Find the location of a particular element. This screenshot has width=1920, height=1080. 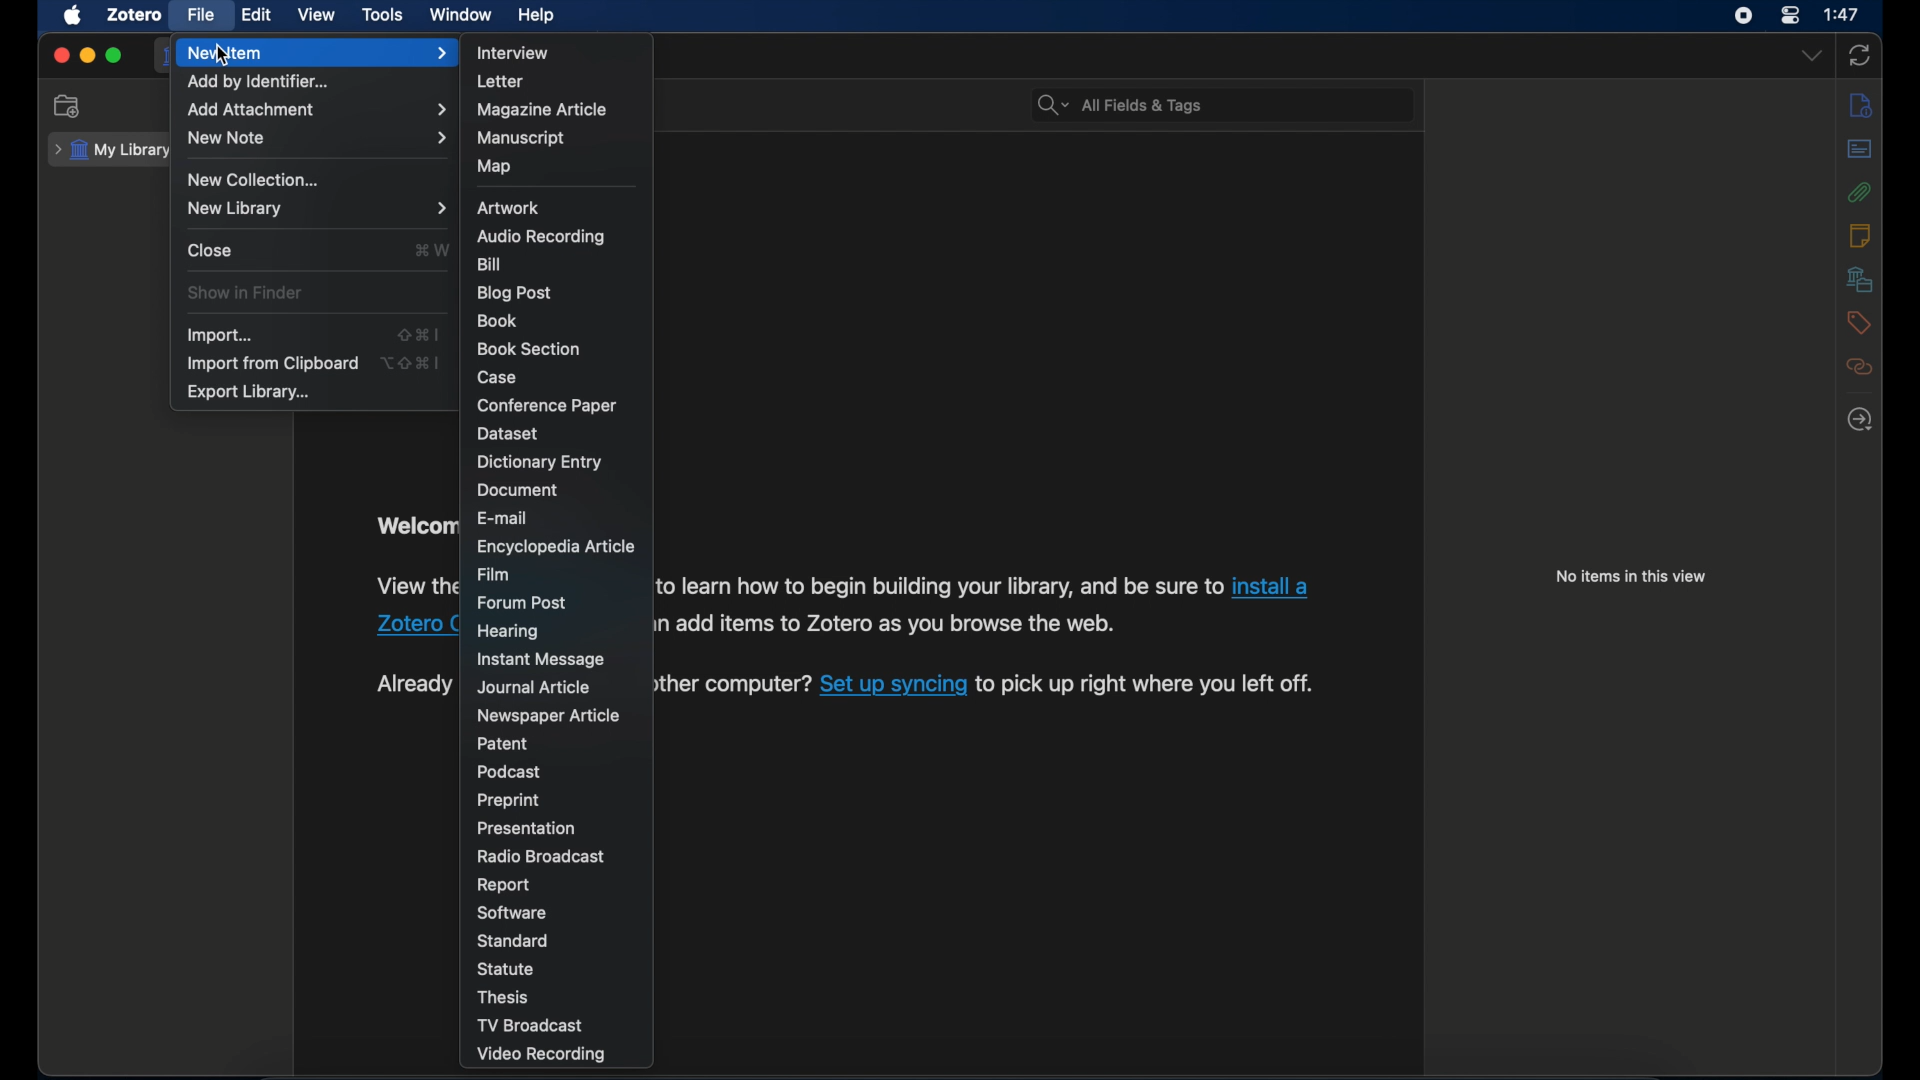

screen recorder is located at coordinates (1744, 15).